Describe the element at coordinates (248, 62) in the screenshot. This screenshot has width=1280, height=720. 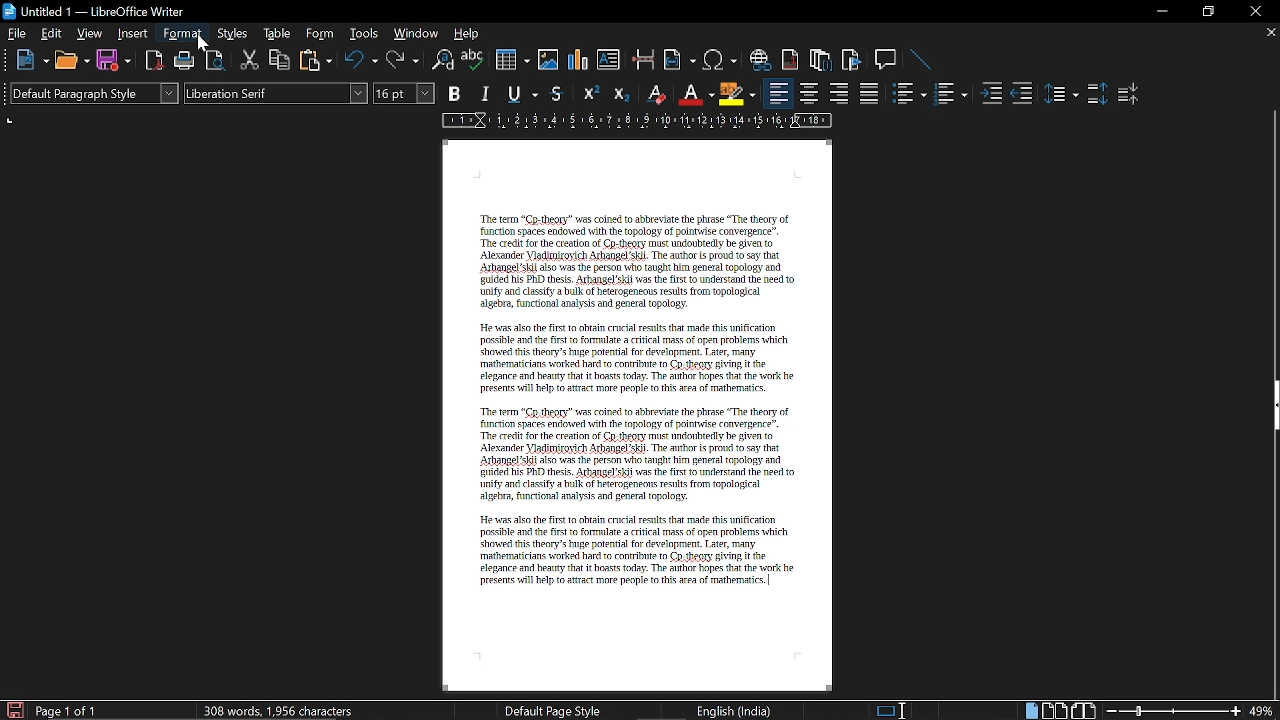
I see `Cut ` at that location.